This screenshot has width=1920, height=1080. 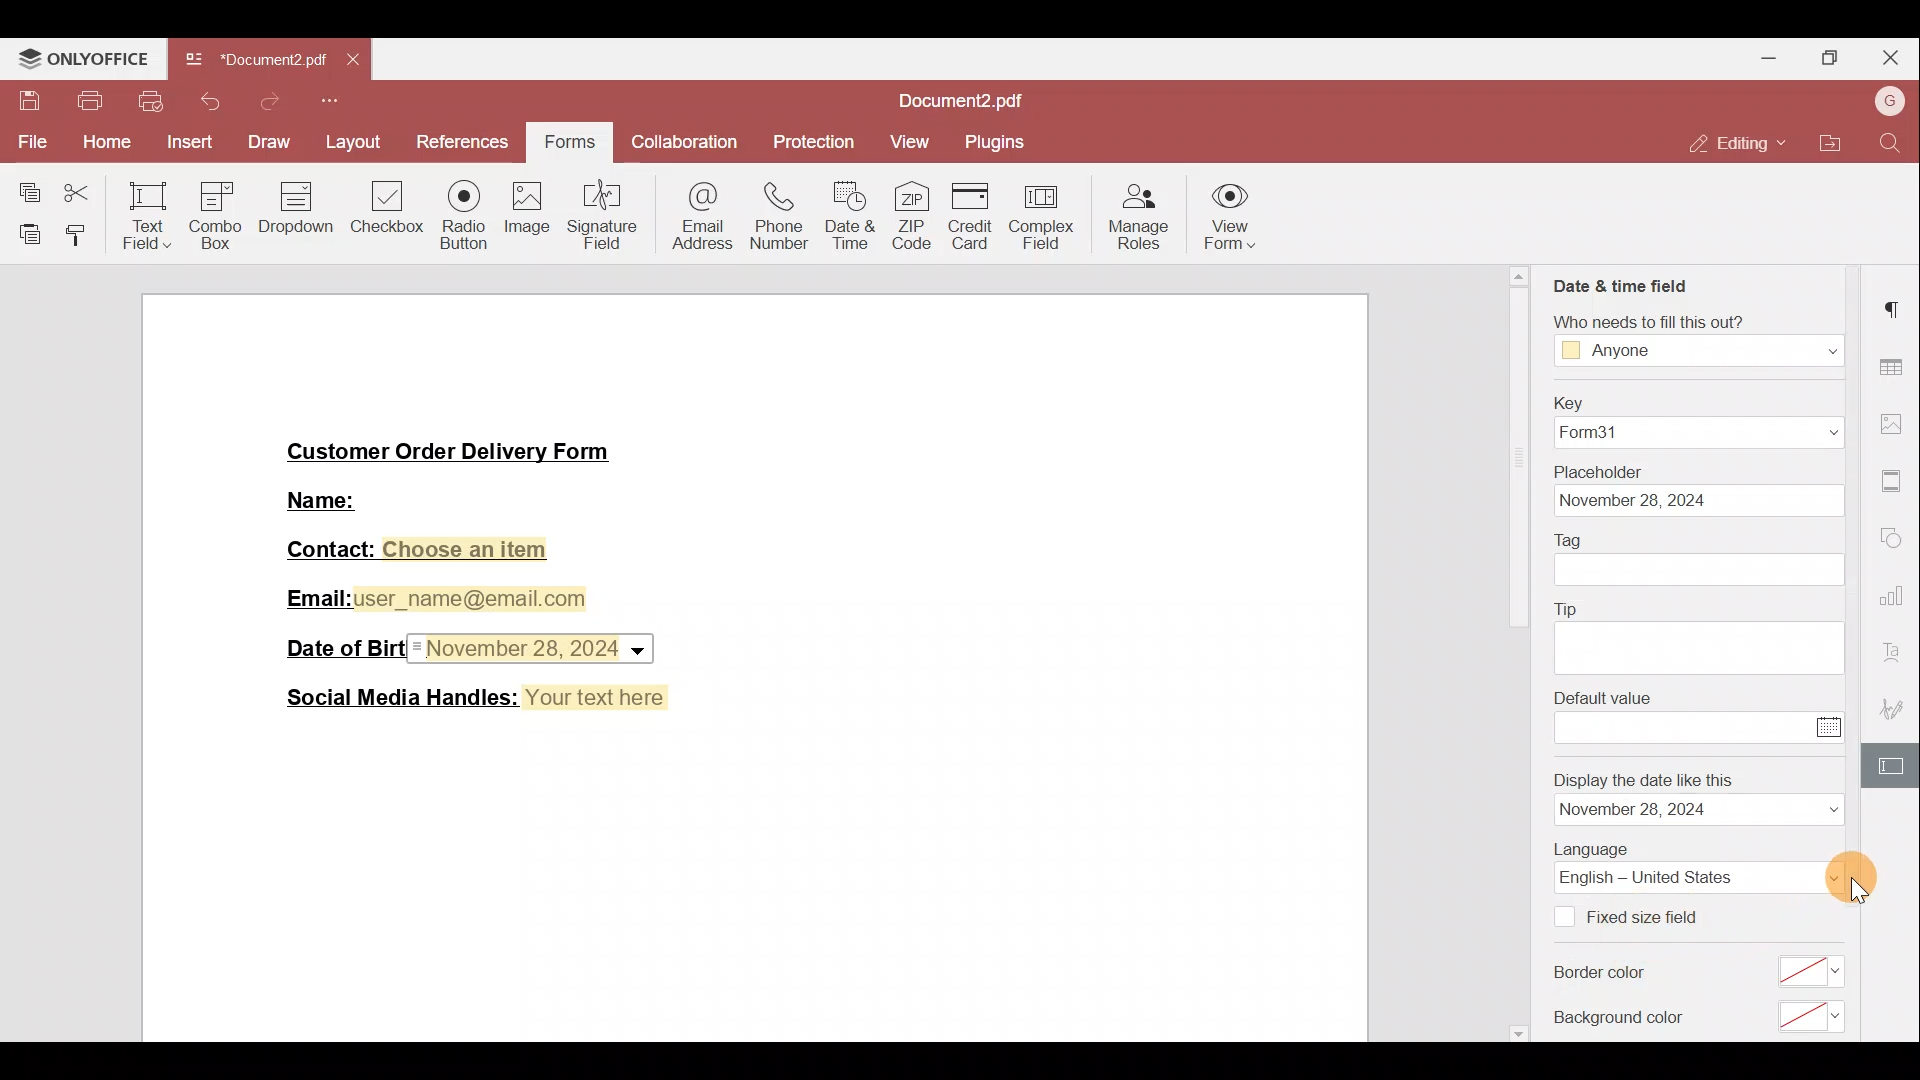 What do you see at coordinates (1623, 285) in the screenshot?
I see `Date & time field` at bounding box center [1623, 285].